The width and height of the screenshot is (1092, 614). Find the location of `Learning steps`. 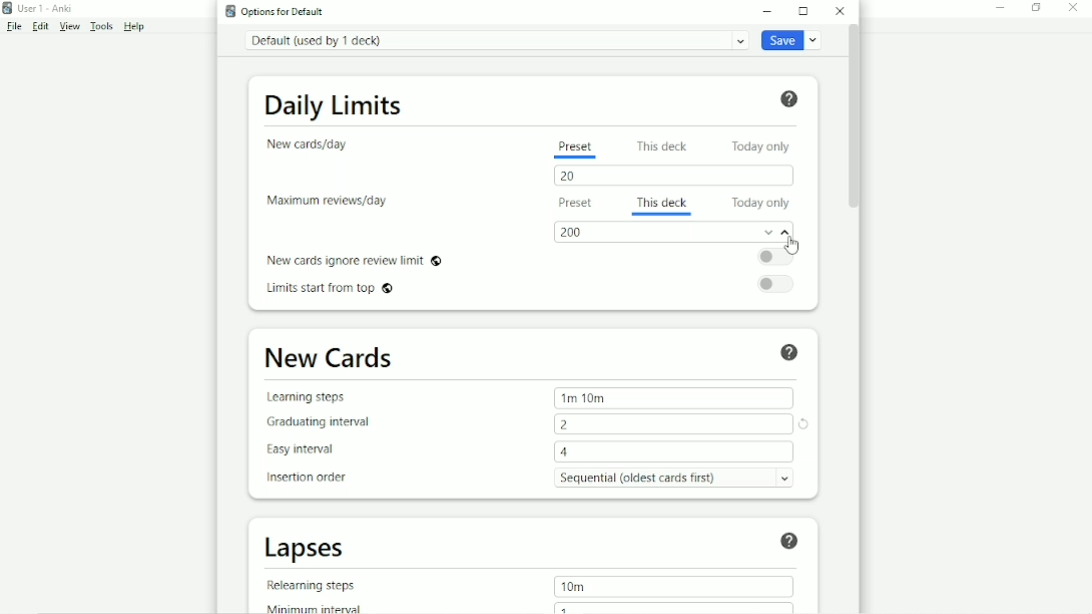

Learning steps is located at coordinates (312, 397).